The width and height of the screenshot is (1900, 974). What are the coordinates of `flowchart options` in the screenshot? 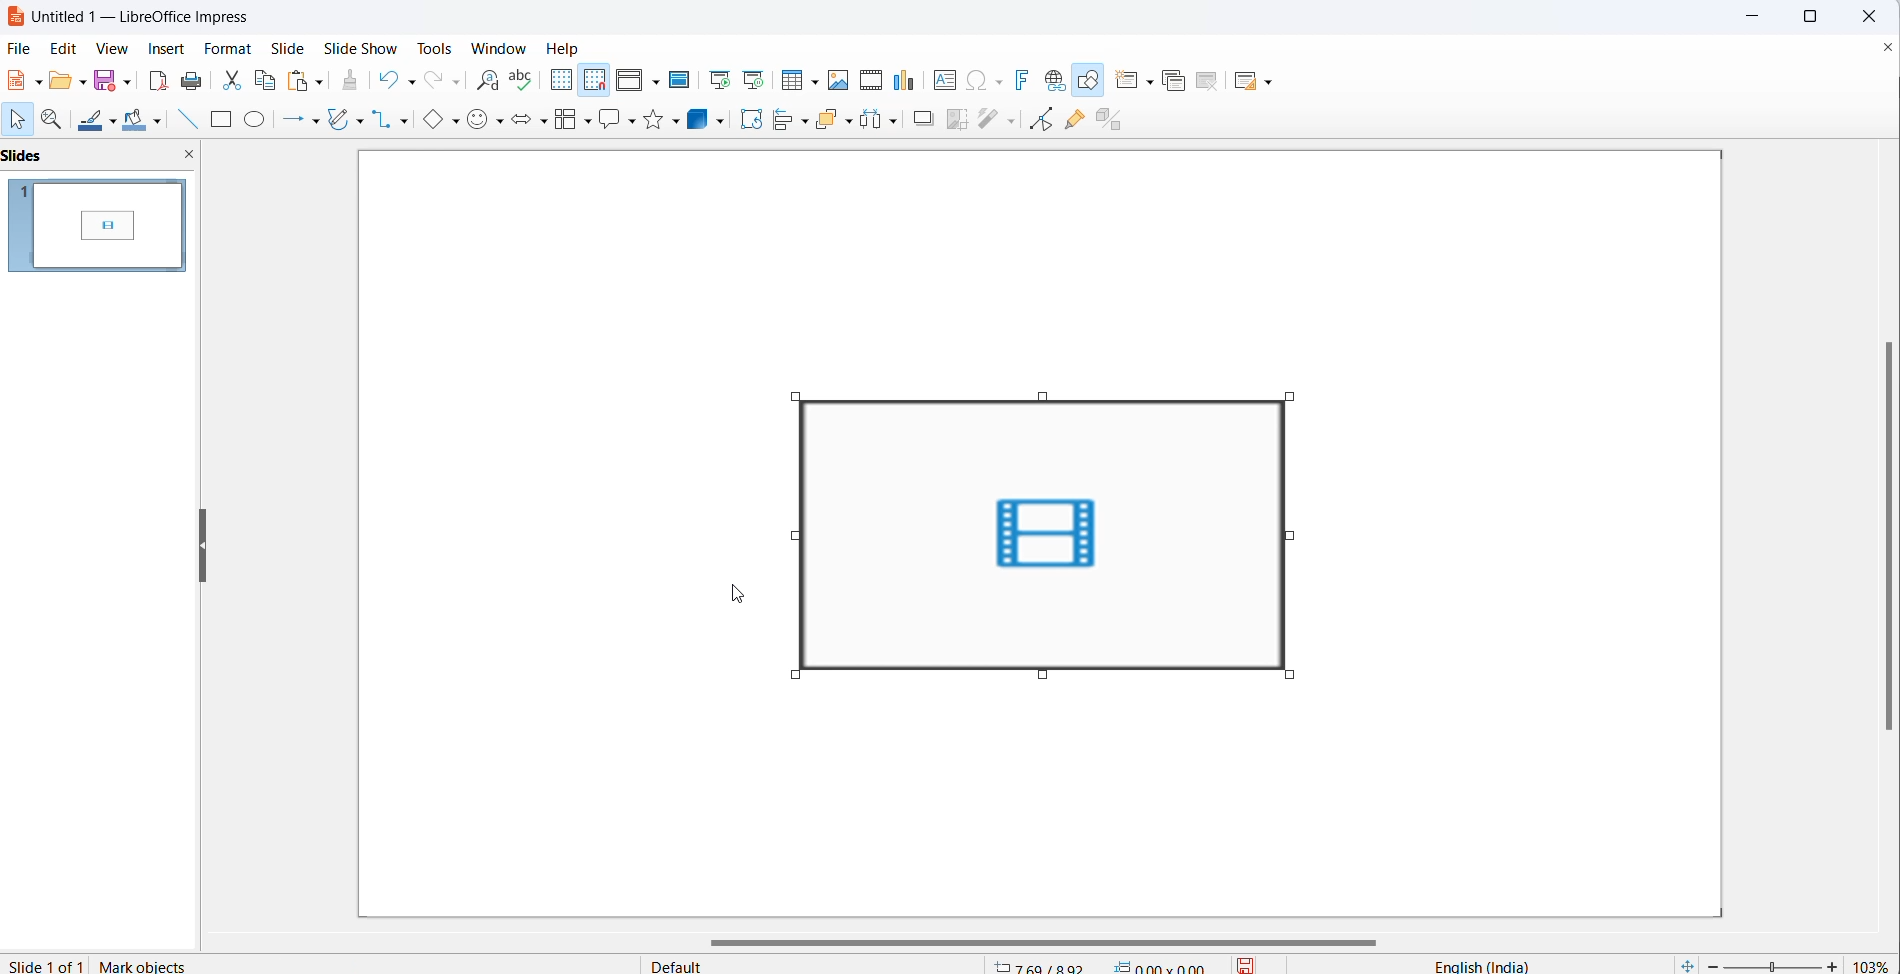 It's located at (588, 122).